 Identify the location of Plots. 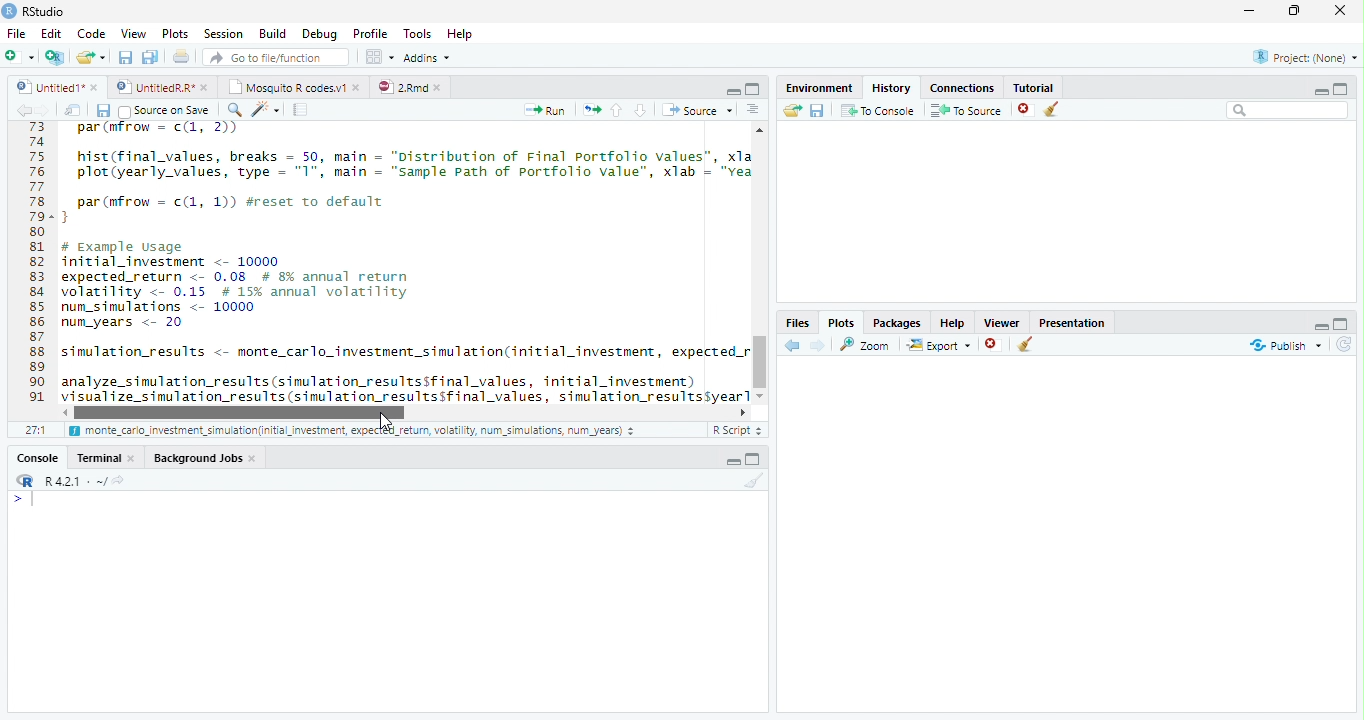
(841, 322).